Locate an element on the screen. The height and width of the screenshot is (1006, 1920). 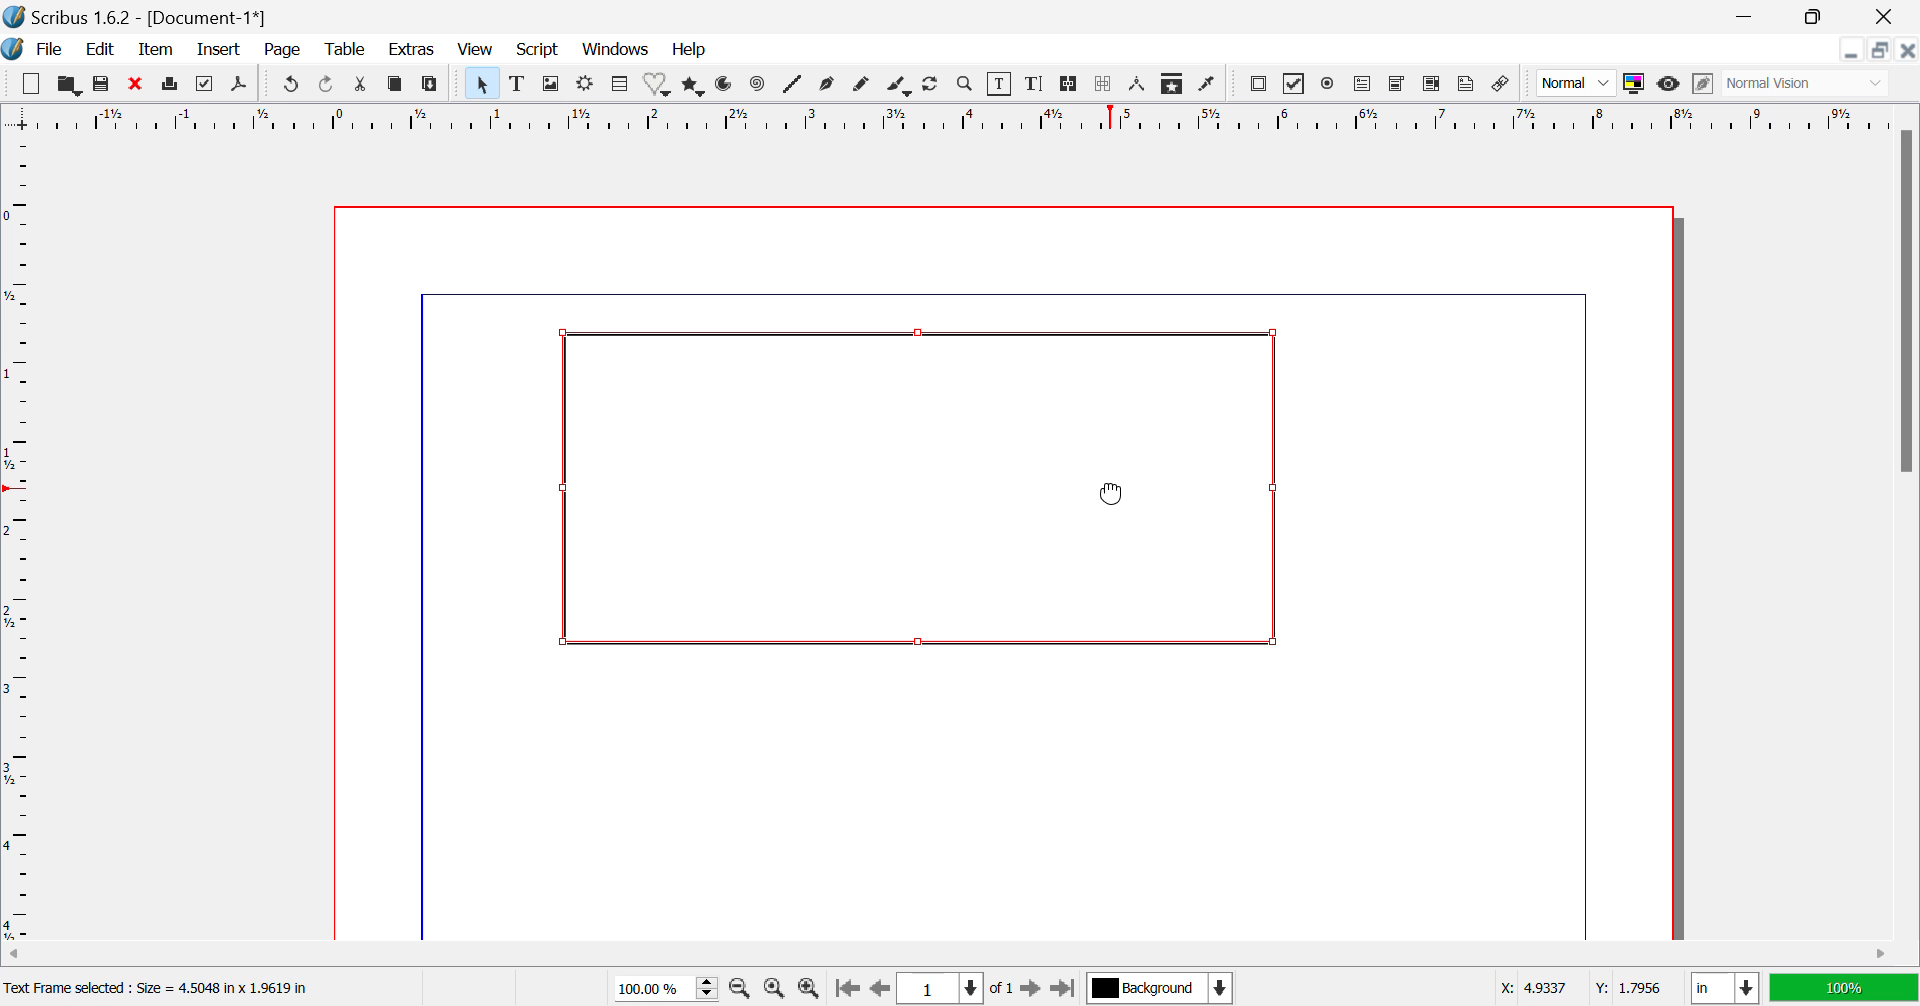
Edit in Preview Mode is located at coordinates (1703, 86).